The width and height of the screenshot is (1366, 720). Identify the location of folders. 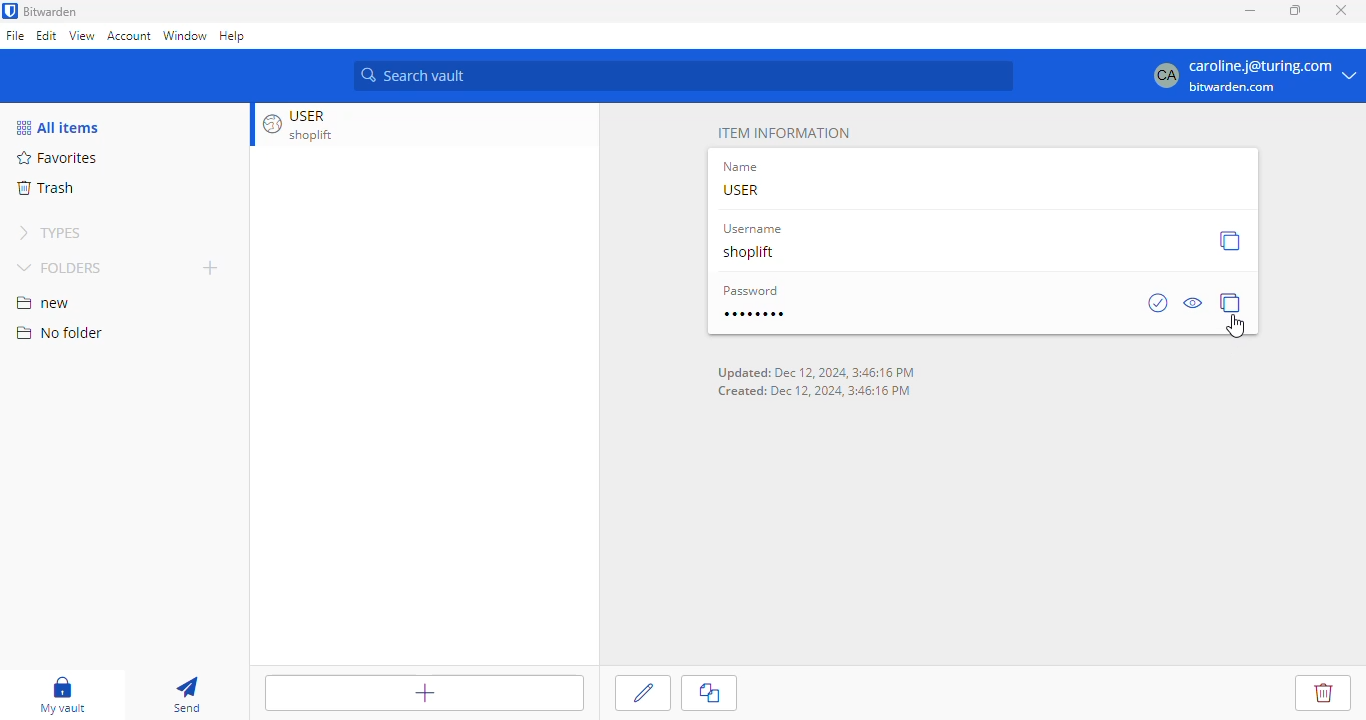
(60, 269).